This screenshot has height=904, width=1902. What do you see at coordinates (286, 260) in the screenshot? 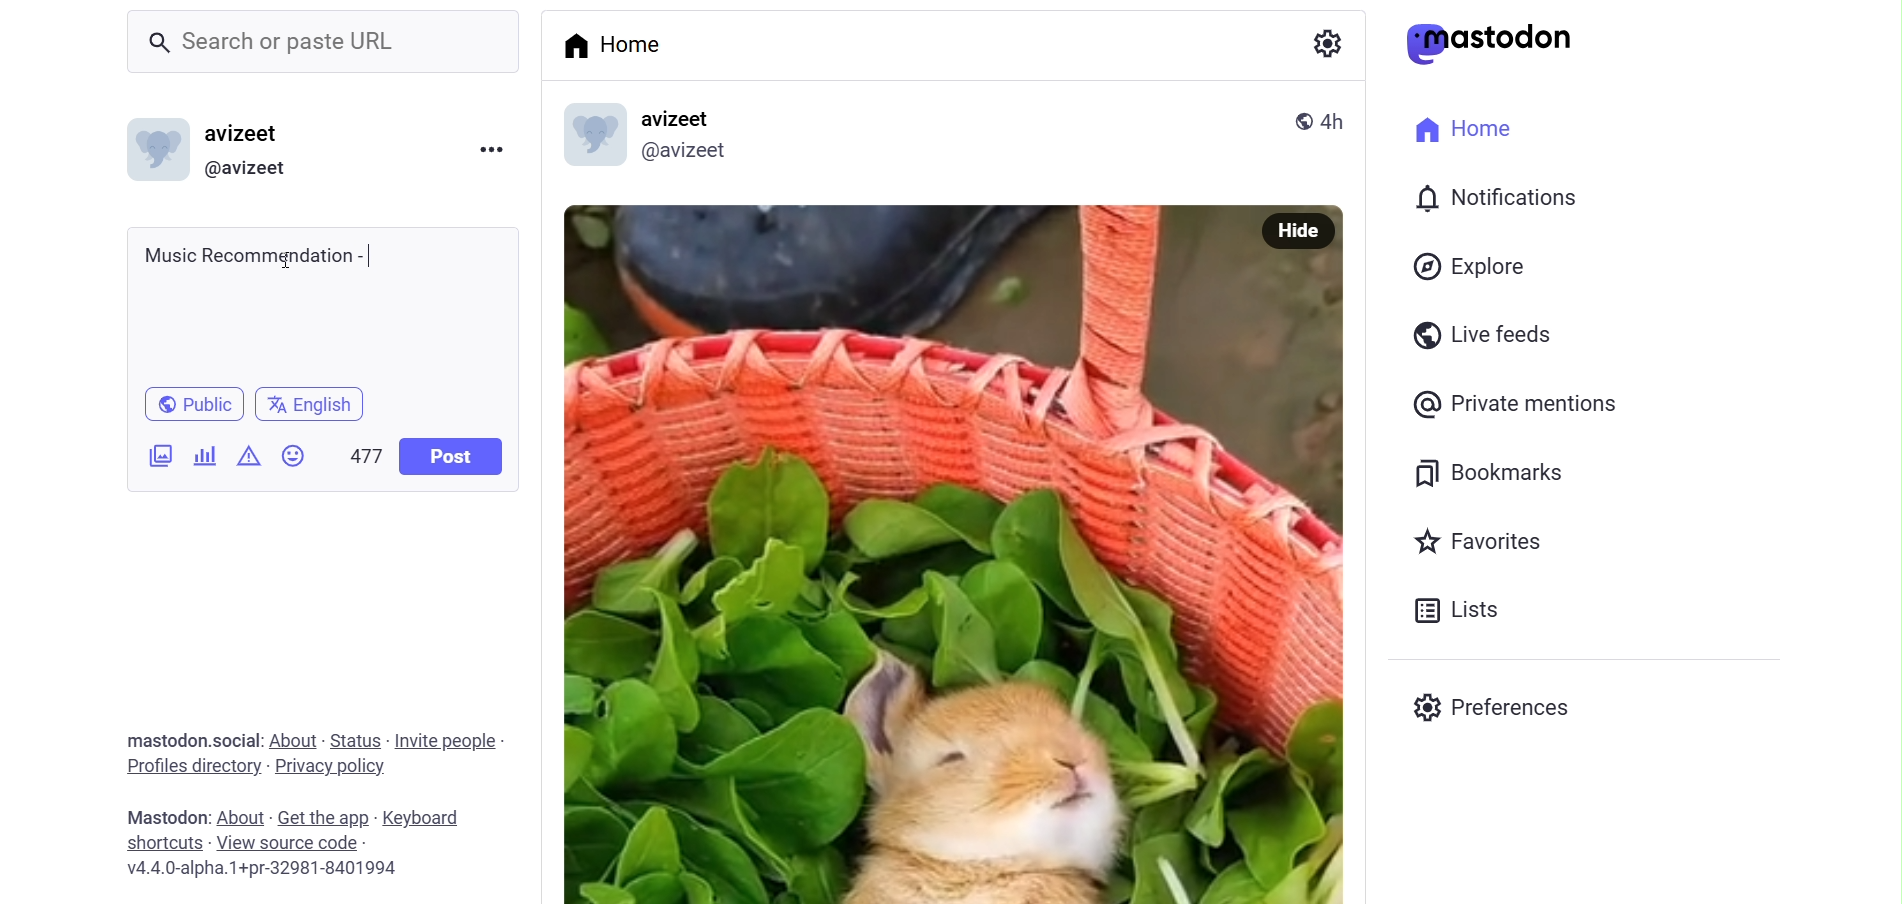
I see `cursor` at bounding box center [286, 260].